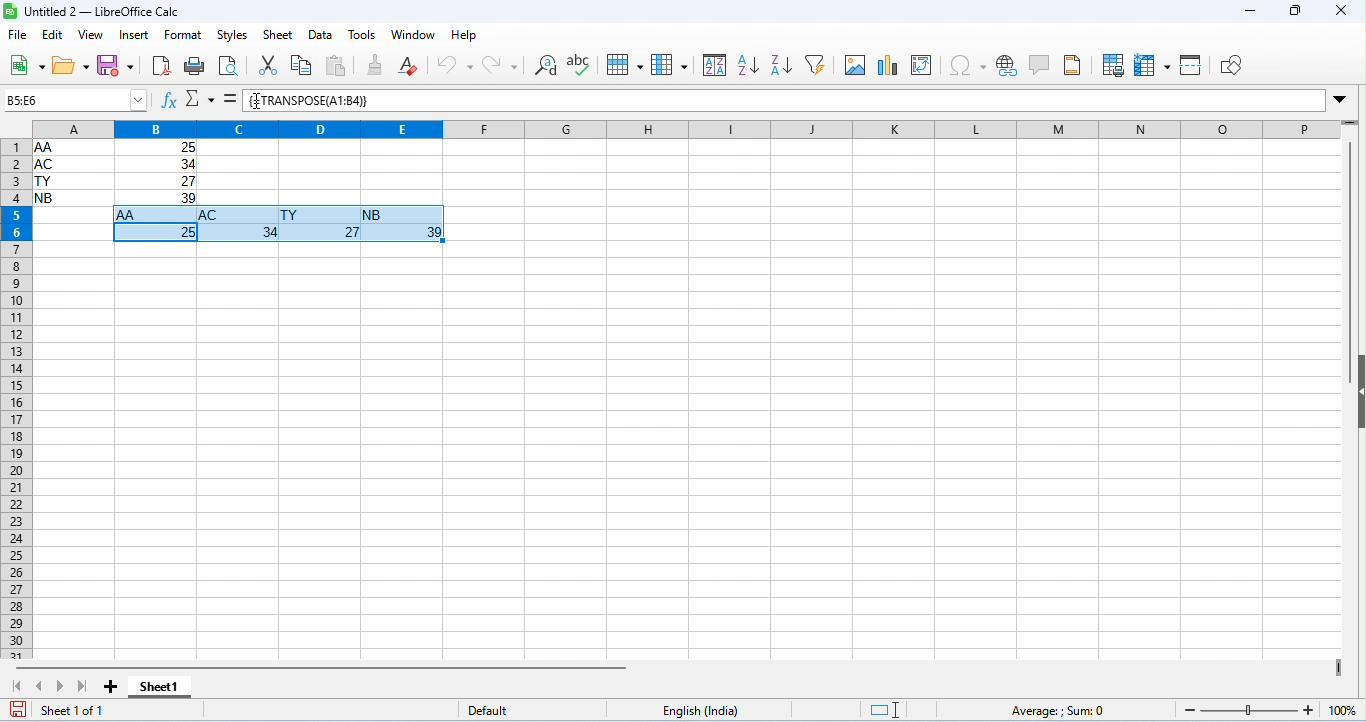 The width and height of the screenshot is (1366, 722). What do you see at coordinates (714, 65) in the screenshot?
I see `sort` at bounding box center [714, 65].